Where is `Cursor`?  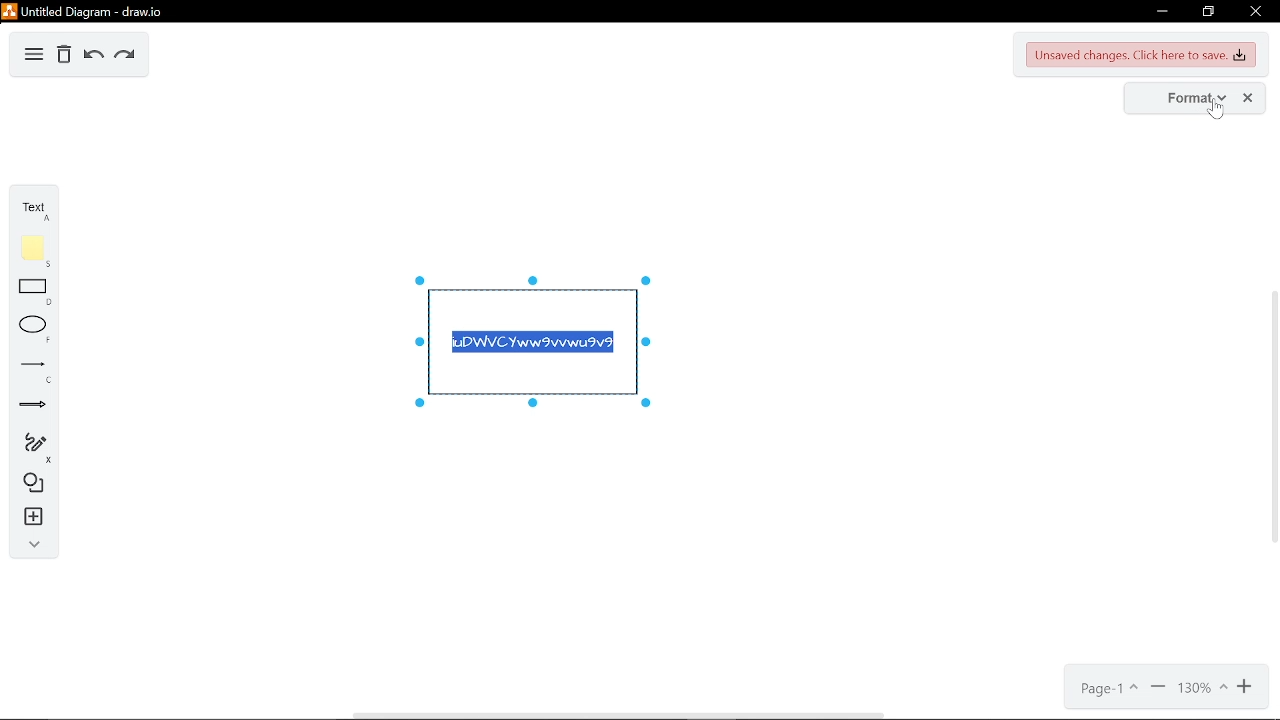
Cursor is located at coordinates (1222, 116).